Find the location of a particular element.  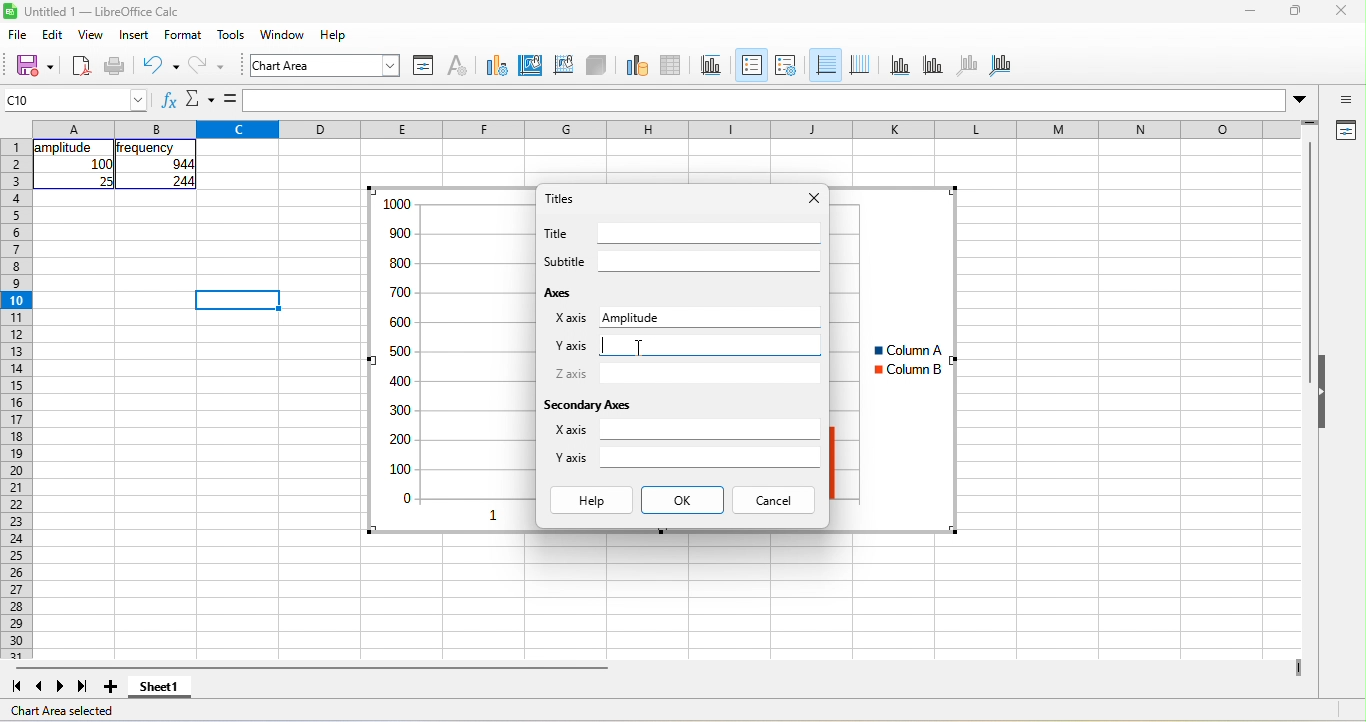

legend on\off is located at coordinates (752, 65).